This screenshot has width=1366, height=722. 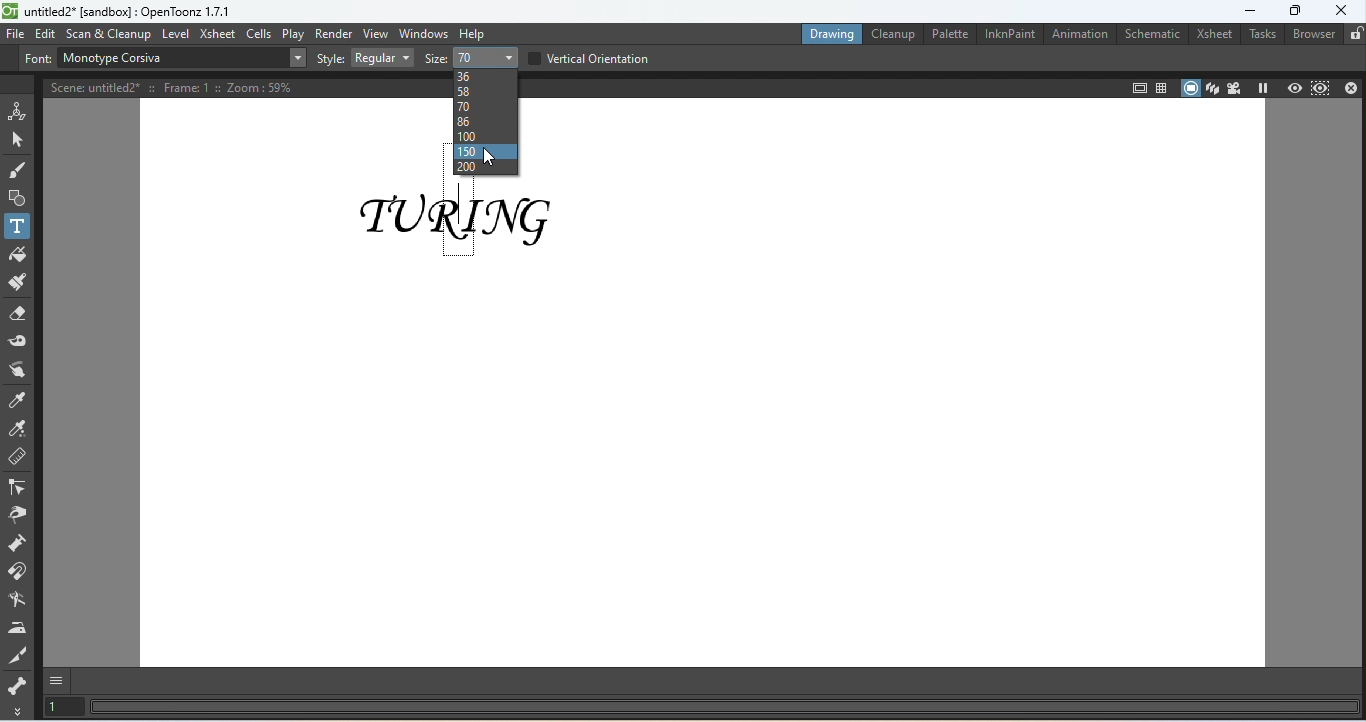 I want to click on Scene details, so click(x=180, y=85).